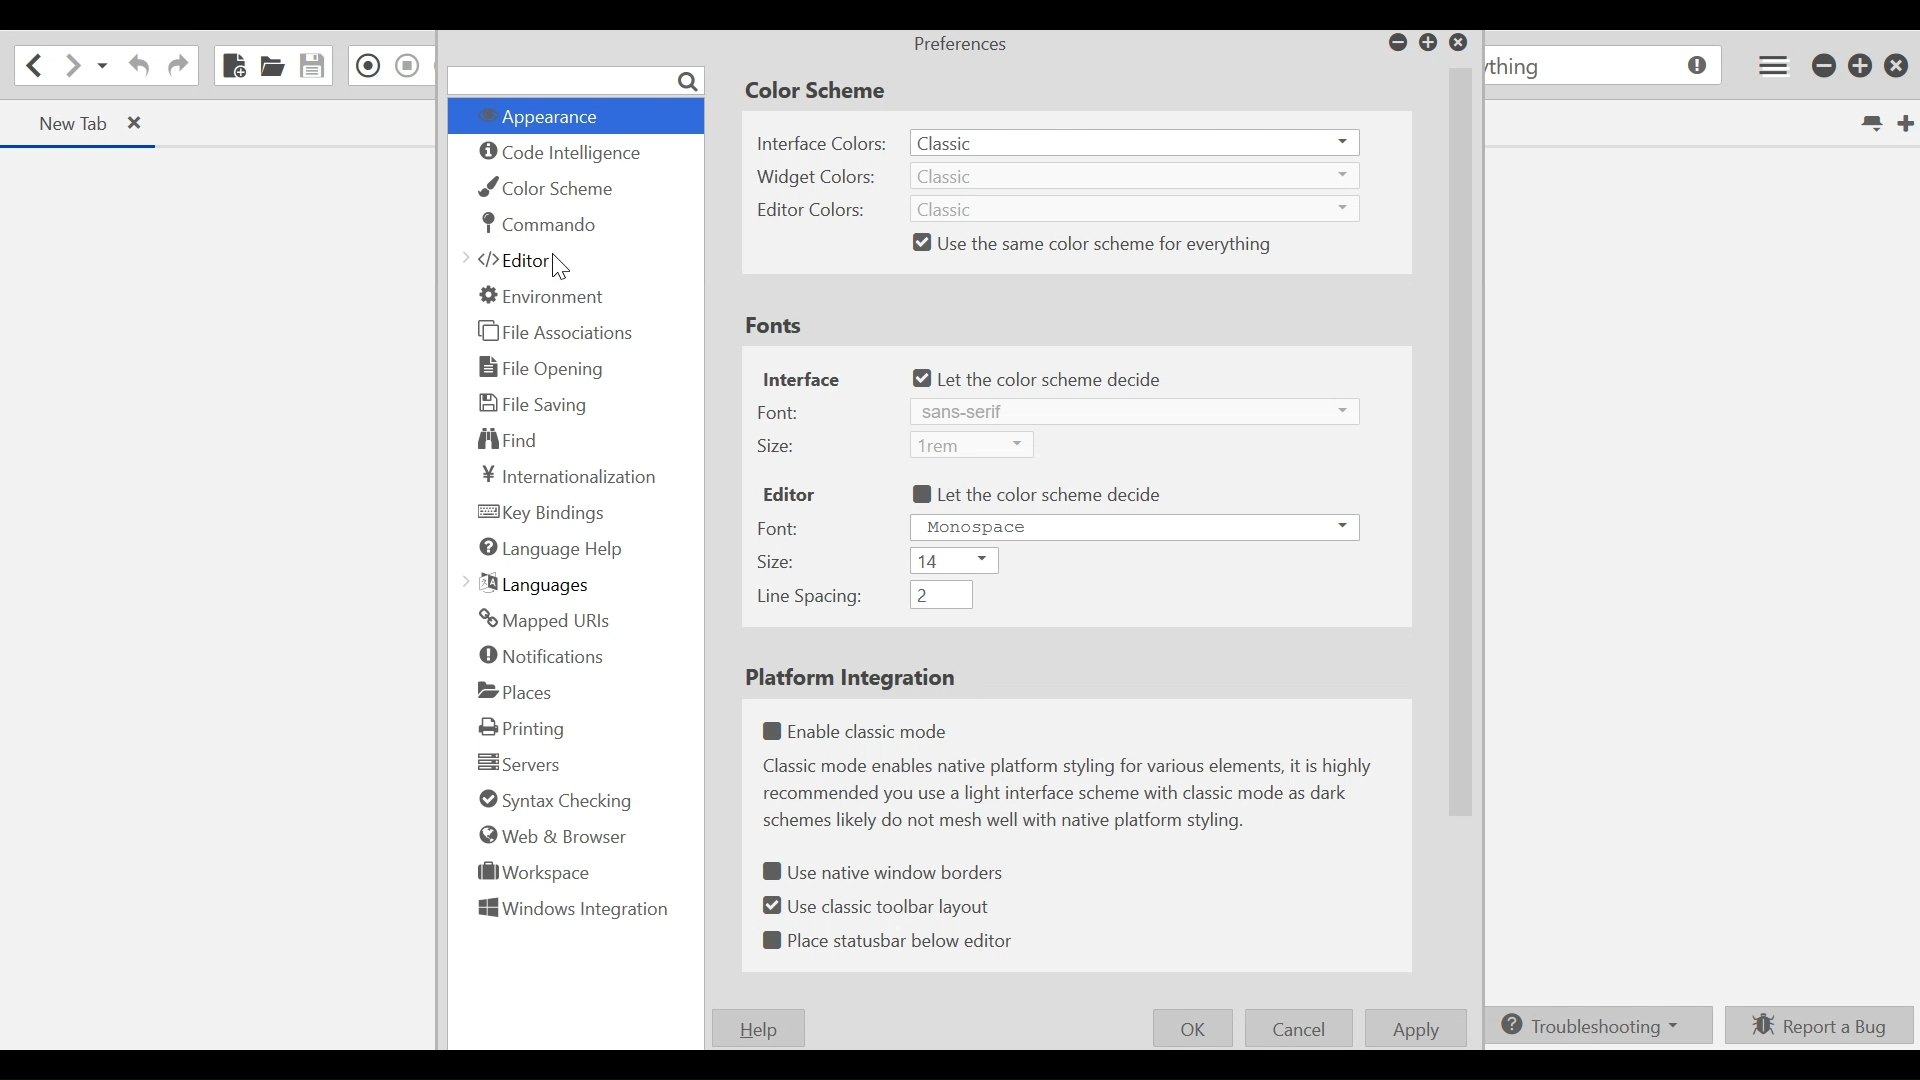 The image size is (1920, 1080). Describe the element at coordinates (784, 411) in the screenshot. I see `Font:` at that location.